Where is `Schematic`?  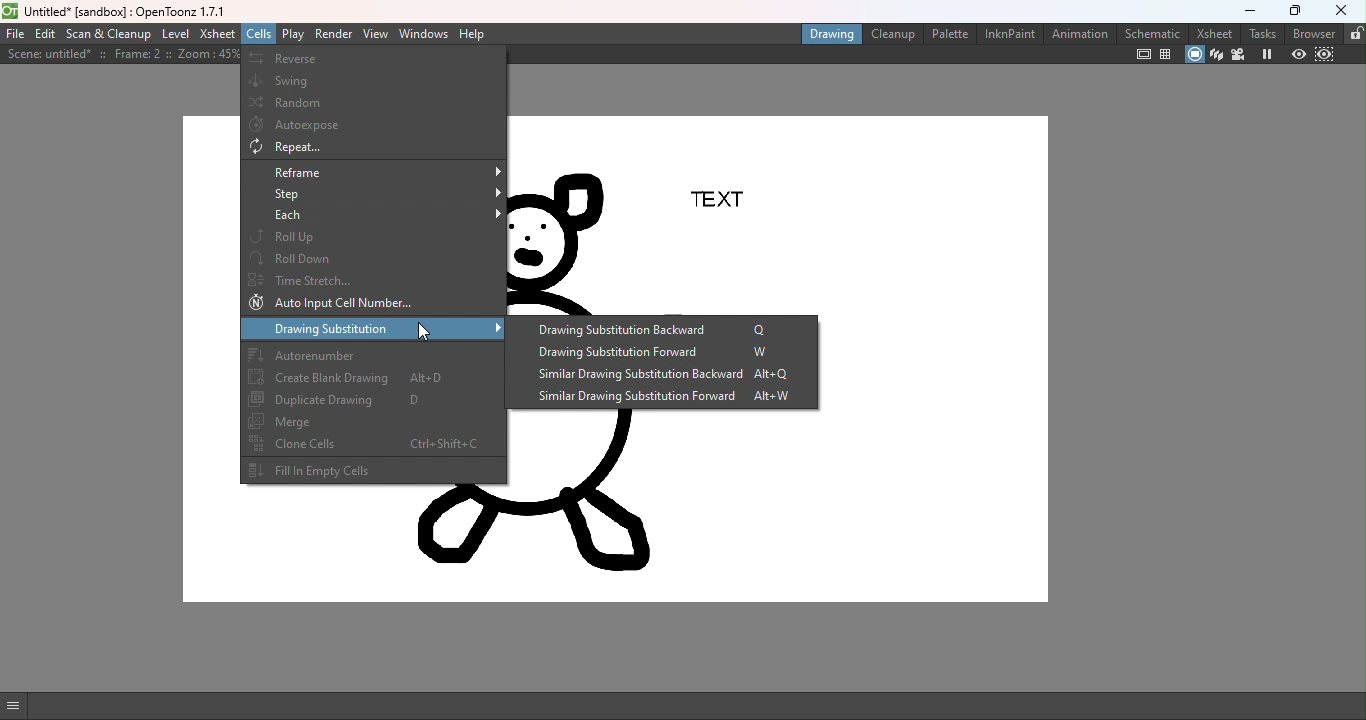 Schematic is located at coordinates (1153, 32).